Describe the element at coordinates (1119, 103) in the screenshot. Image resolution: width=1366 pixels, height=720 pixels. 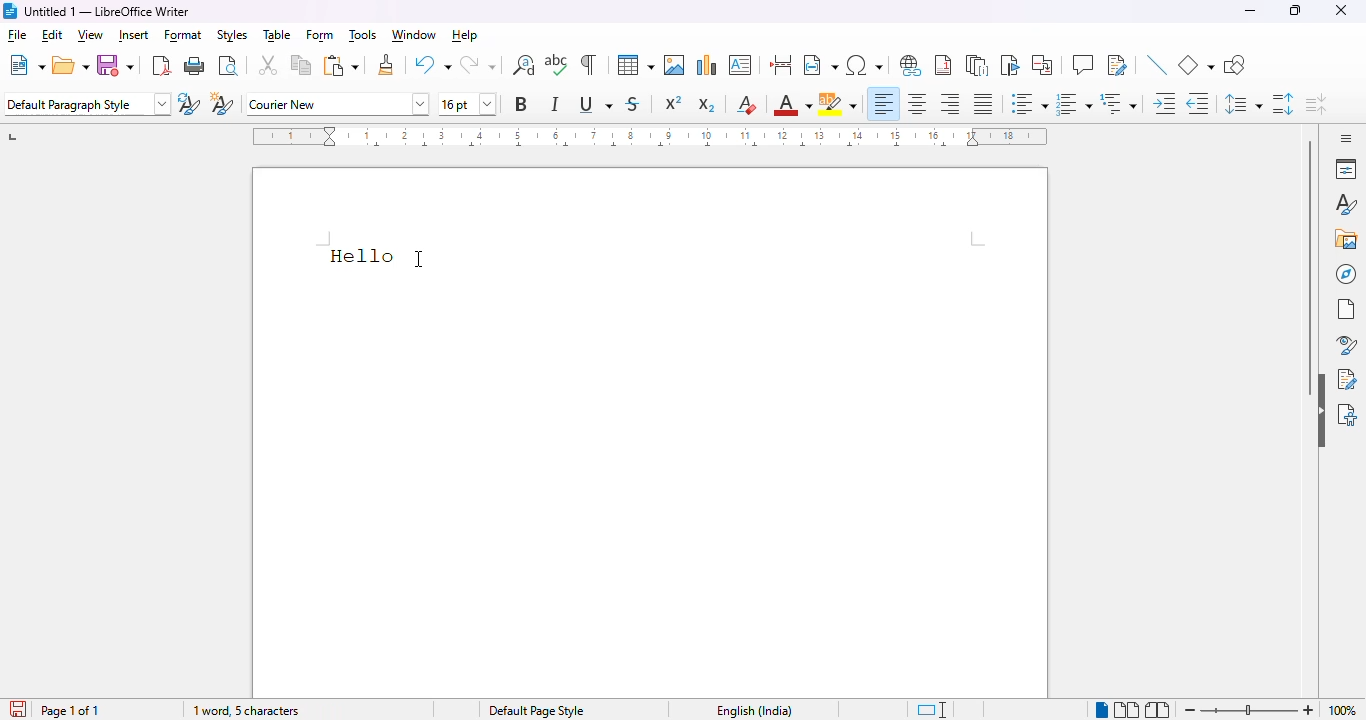
I see `select outline format` at that location.